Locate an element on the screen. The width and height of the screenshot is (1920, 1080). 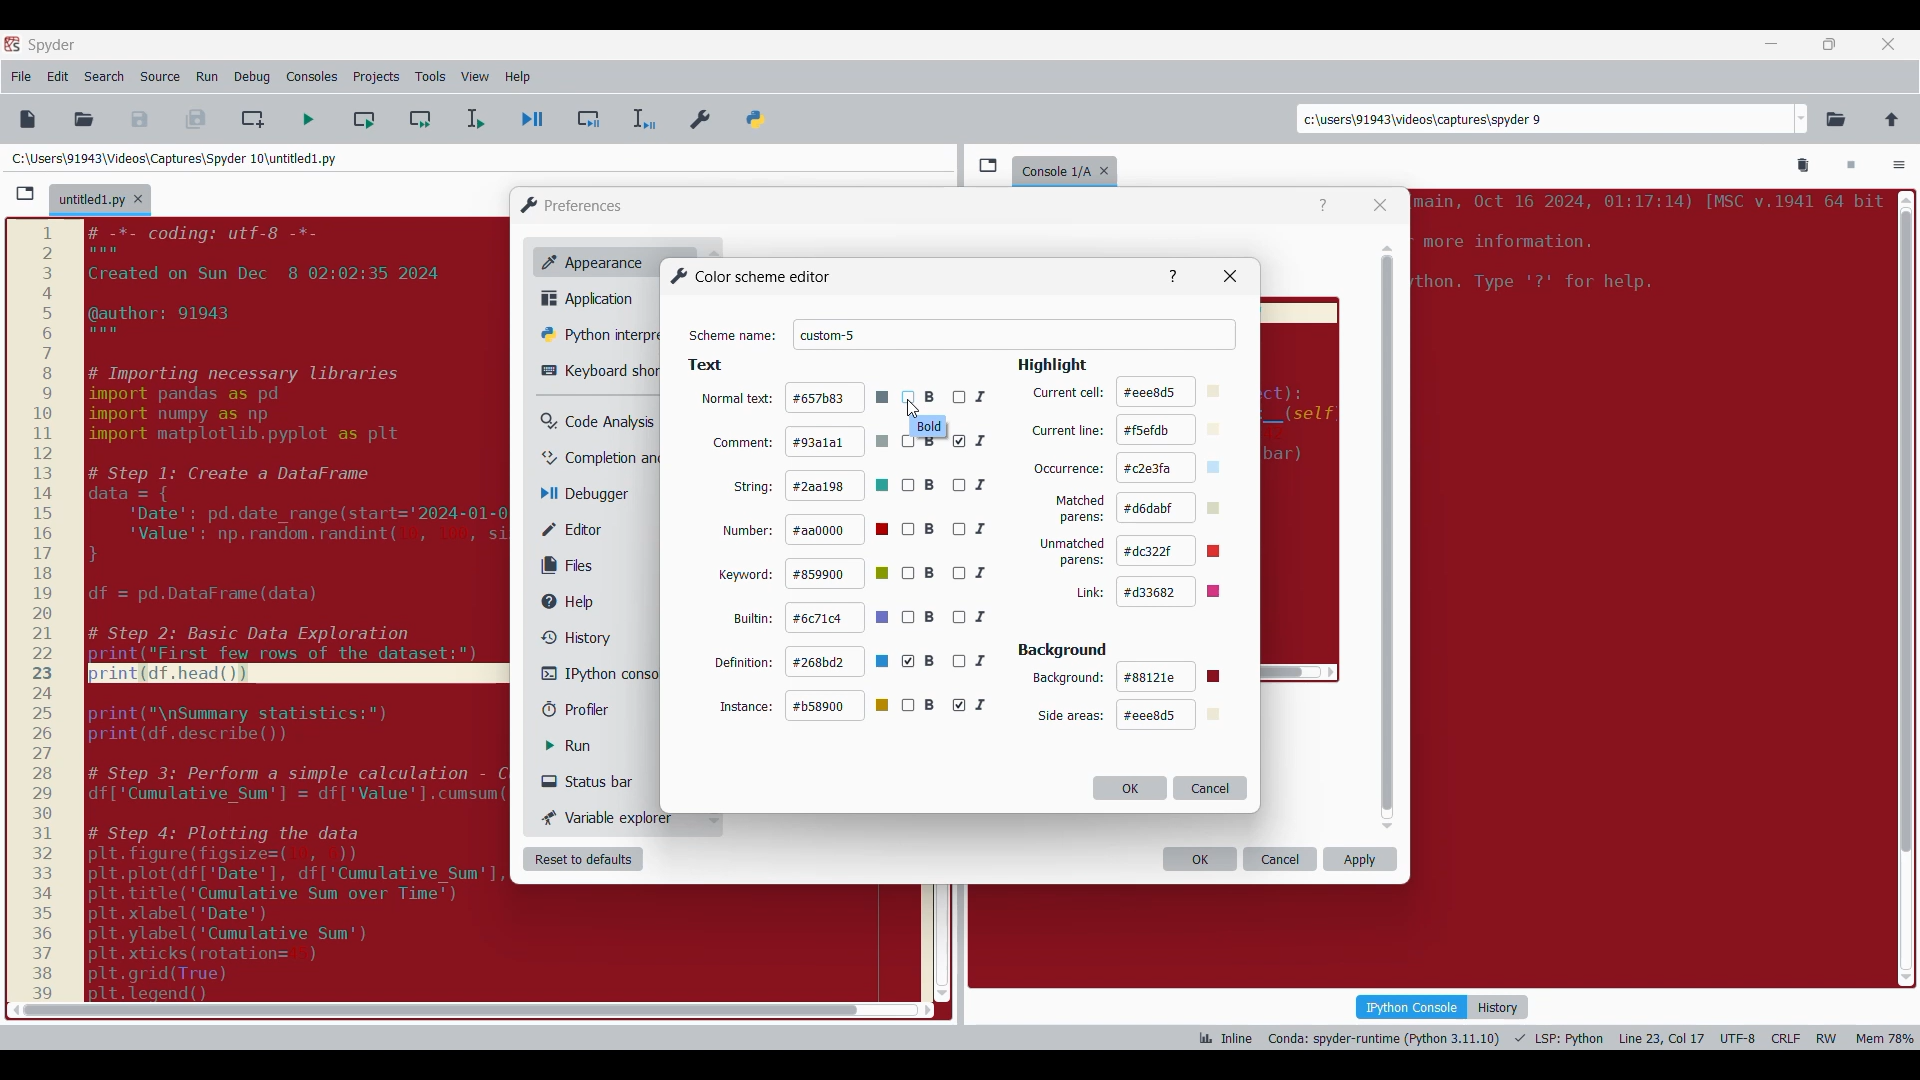
B is located at coordinates (919, 619).